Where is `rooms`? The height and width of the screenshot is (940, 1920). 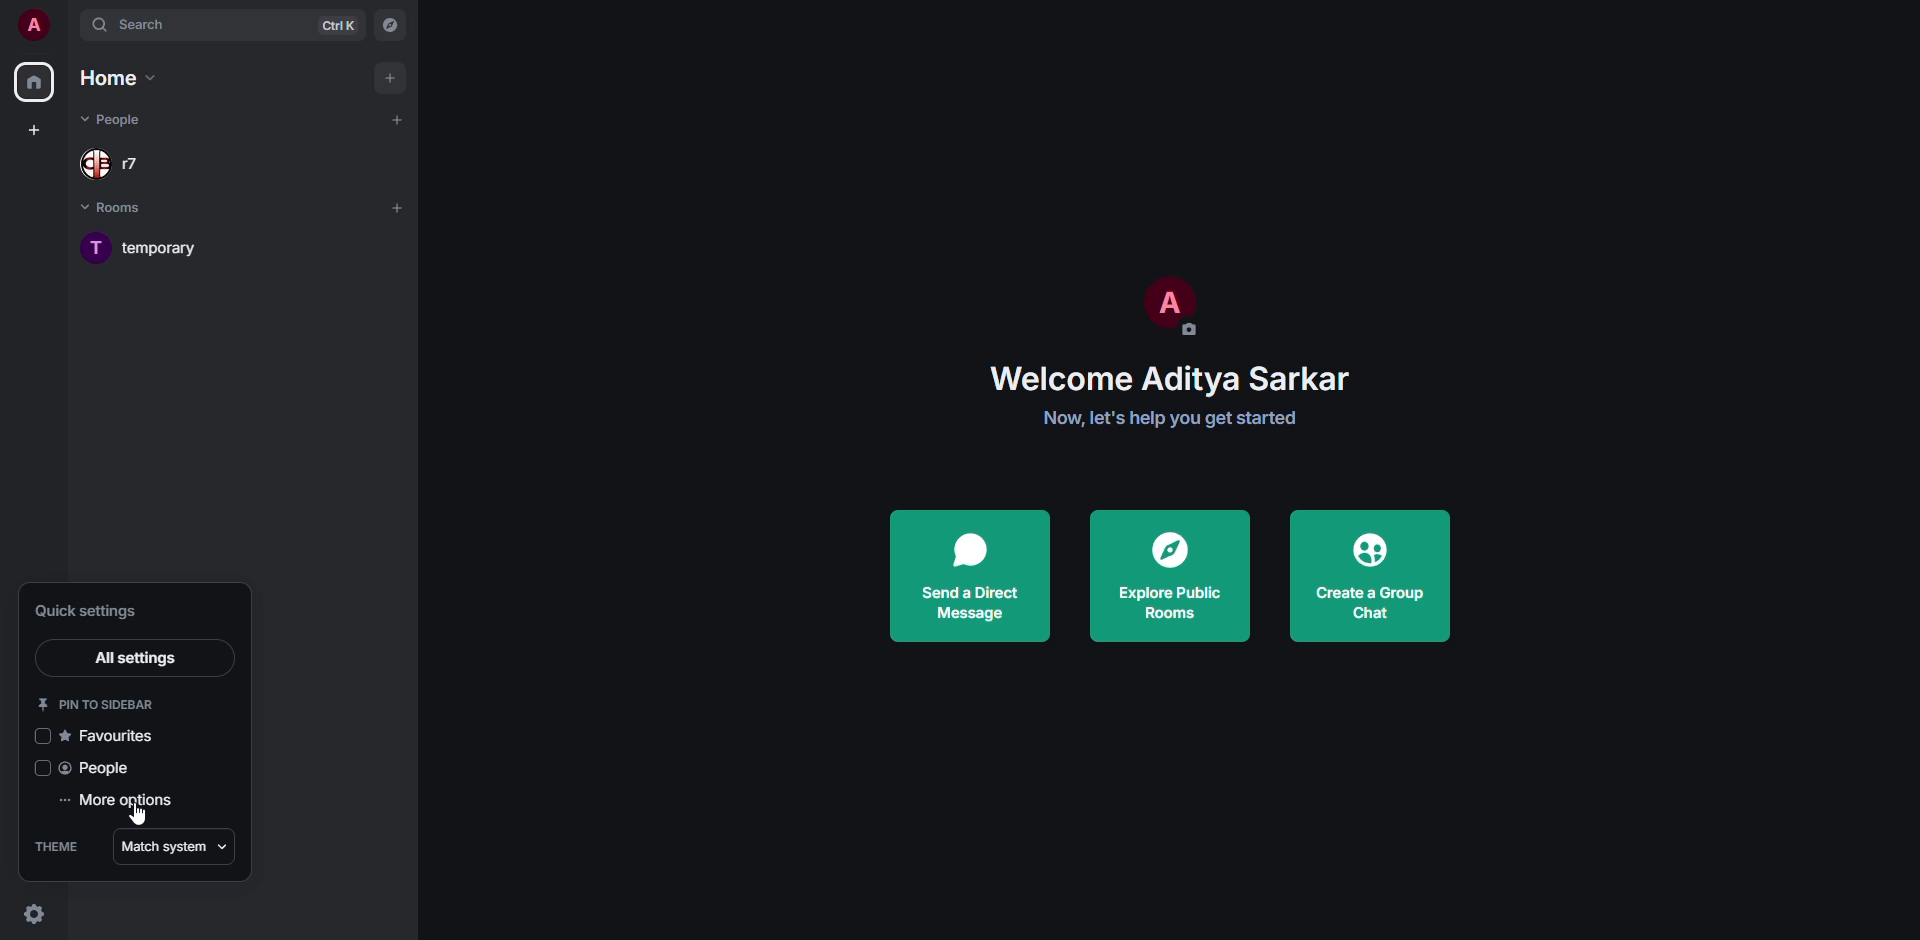
rooms is located at coordinates (120, 211).